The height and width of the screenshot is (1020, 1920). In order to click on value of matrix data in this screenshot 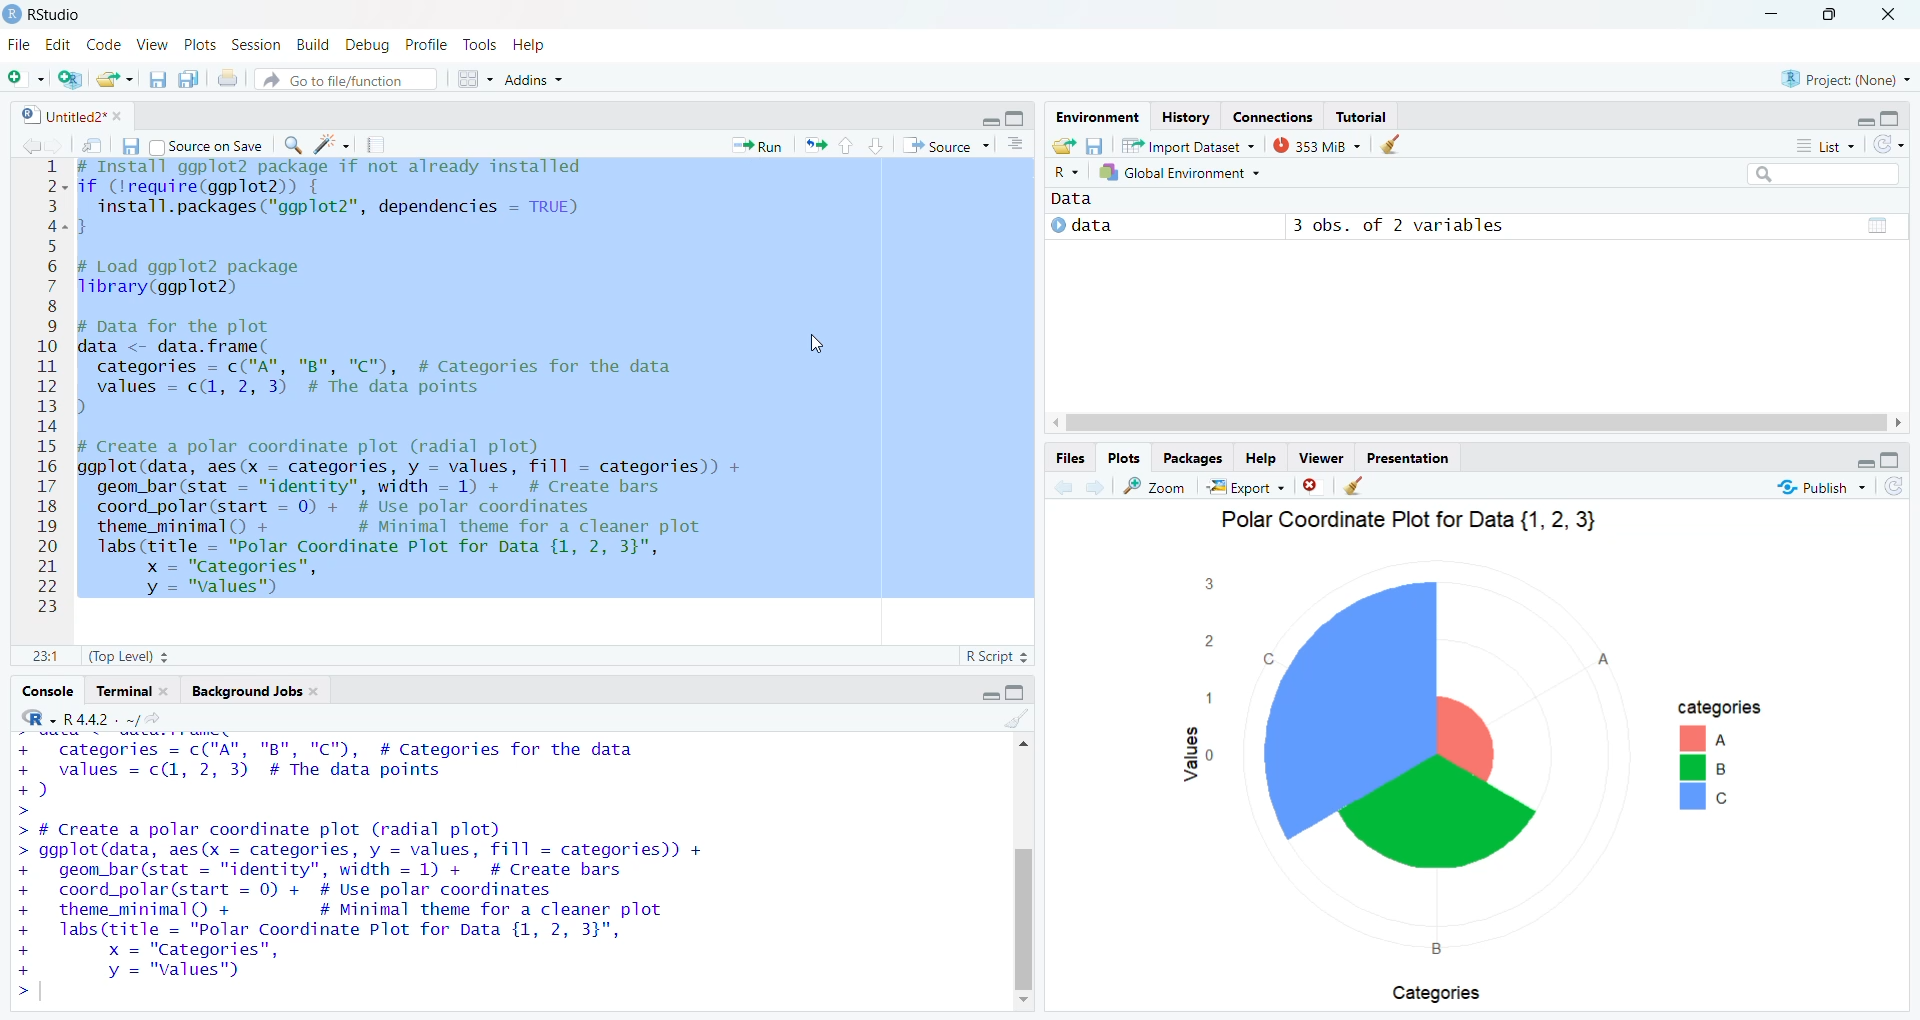, I will do `click(1876, 230)`.